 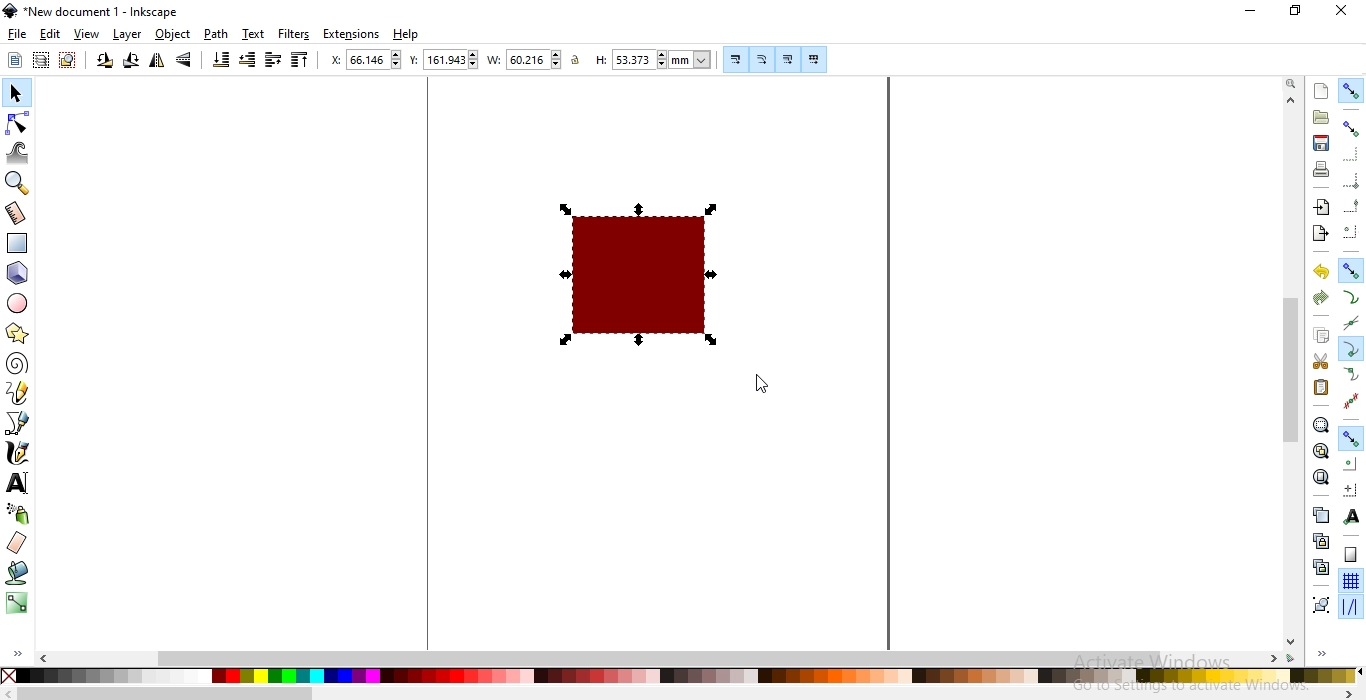 What do you see at coordinates (1322, 144) in the screenshot?
I see `save document` at bounding box center [1322, 144].